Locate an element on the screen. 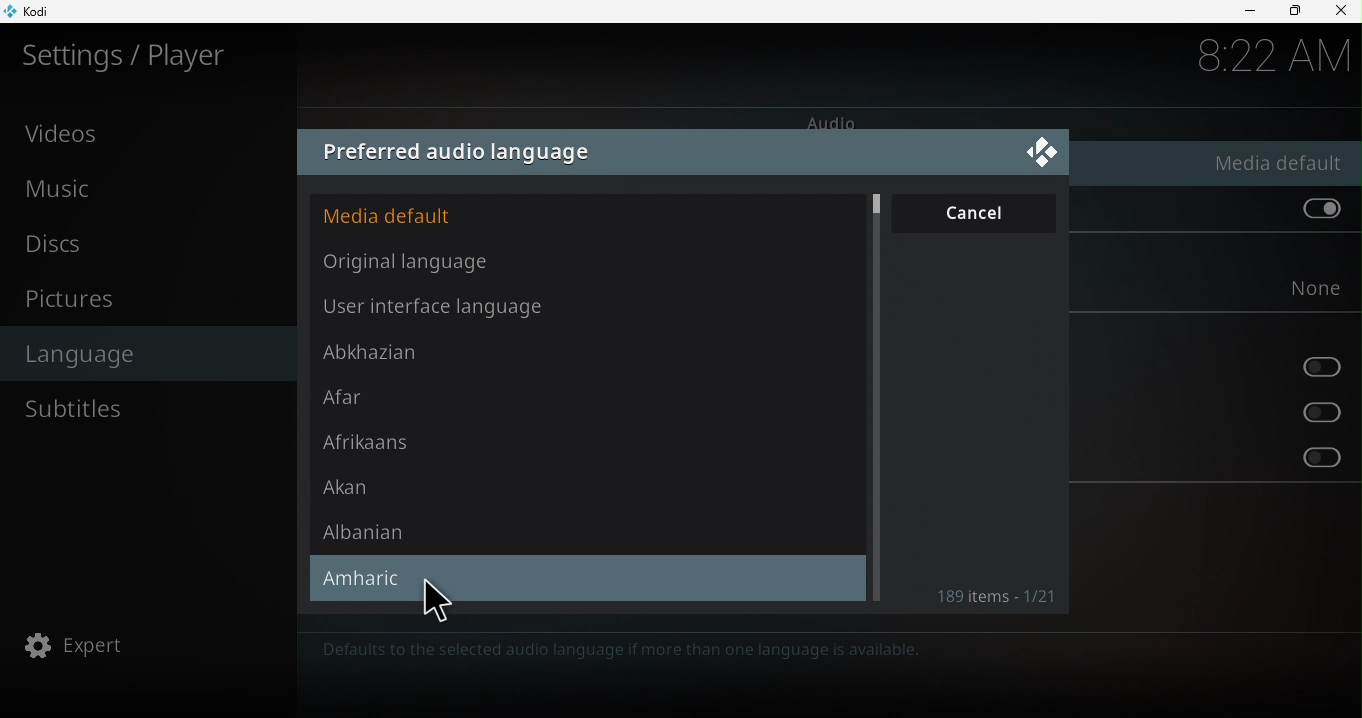 The width and height of the screenshot is (1362, 718). Subtitles is located at coordinates (140, 410).